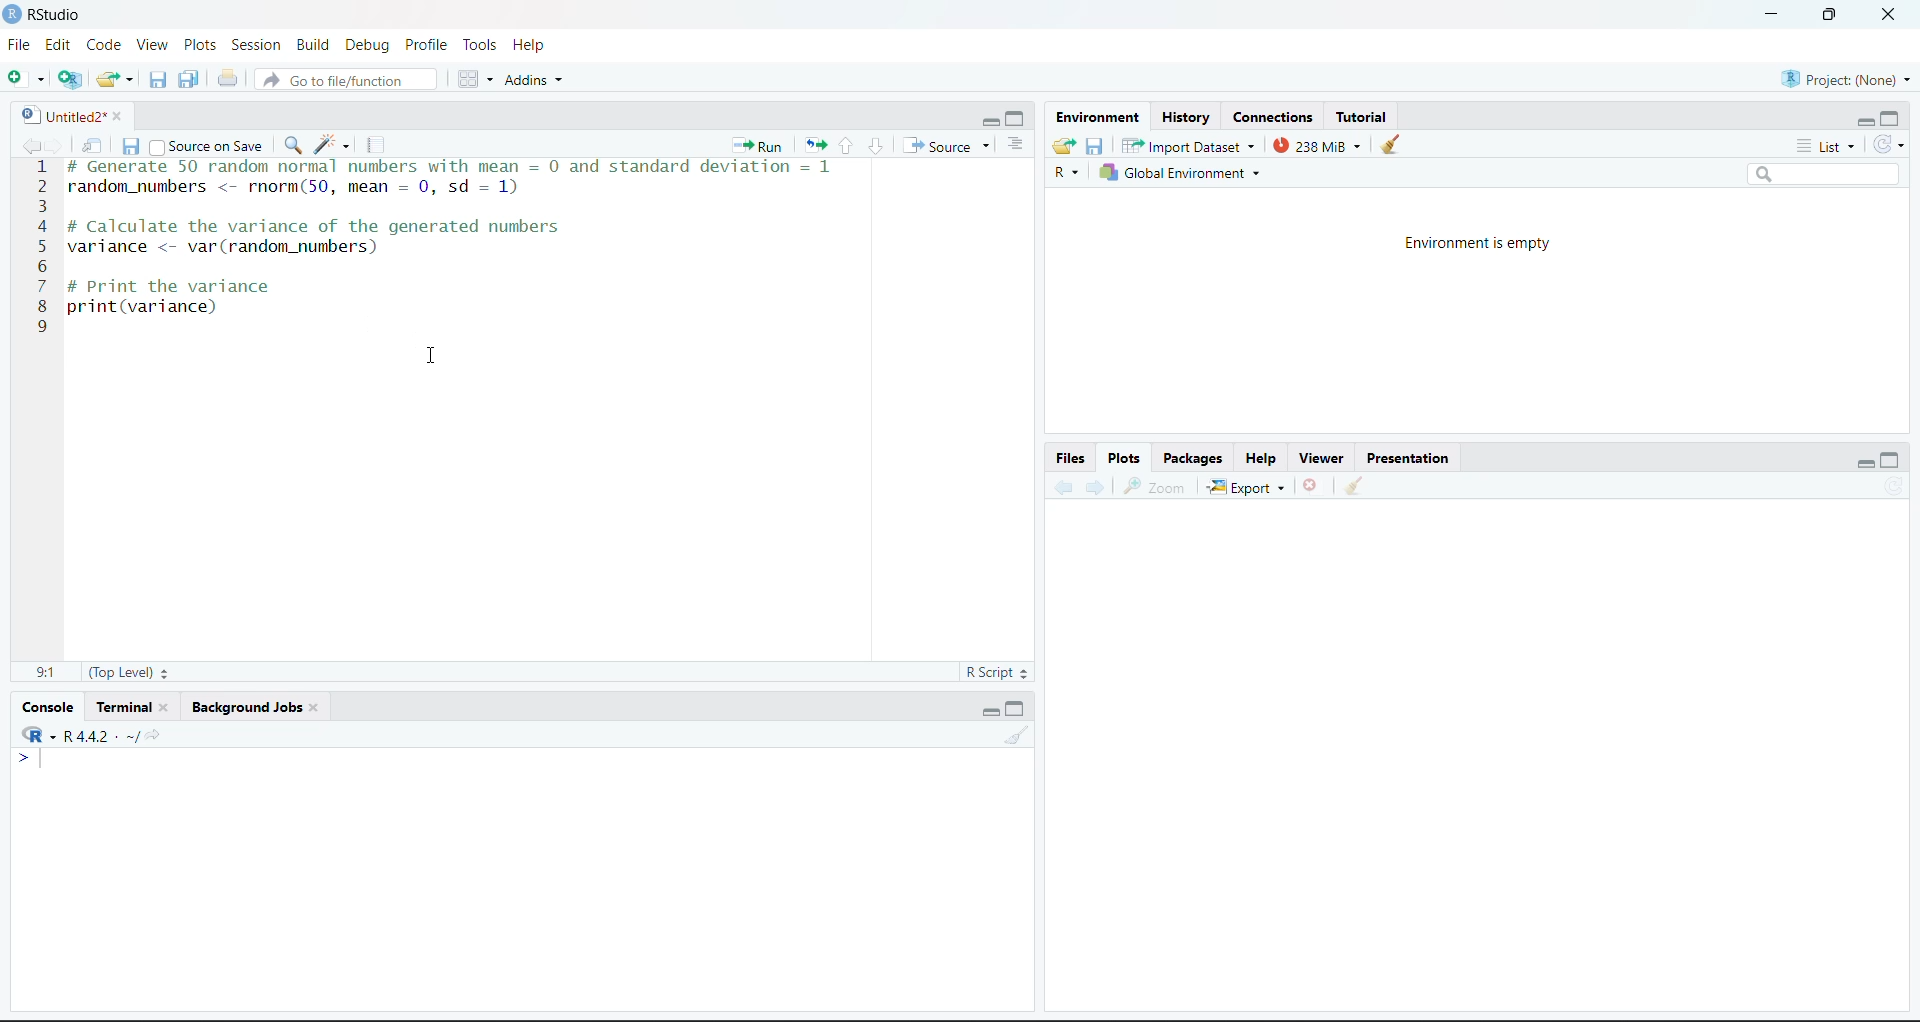  What do you see at coordinates (1072, 458) in the screenshot?
I see `Files` at bounding box center [1072, 458].